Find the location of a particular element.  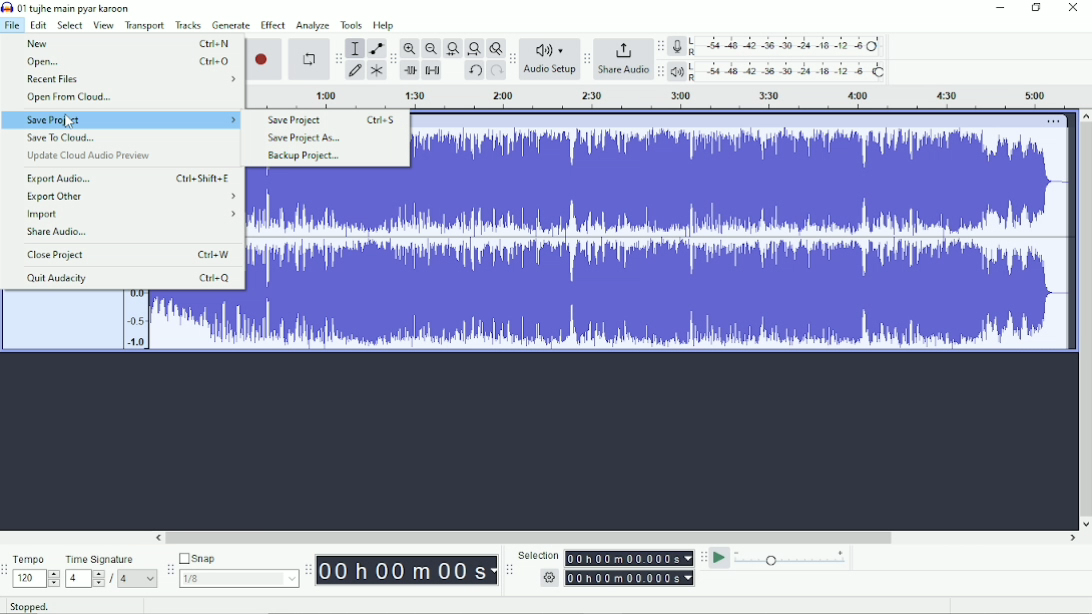

Help is located at coordinates (385, 24).